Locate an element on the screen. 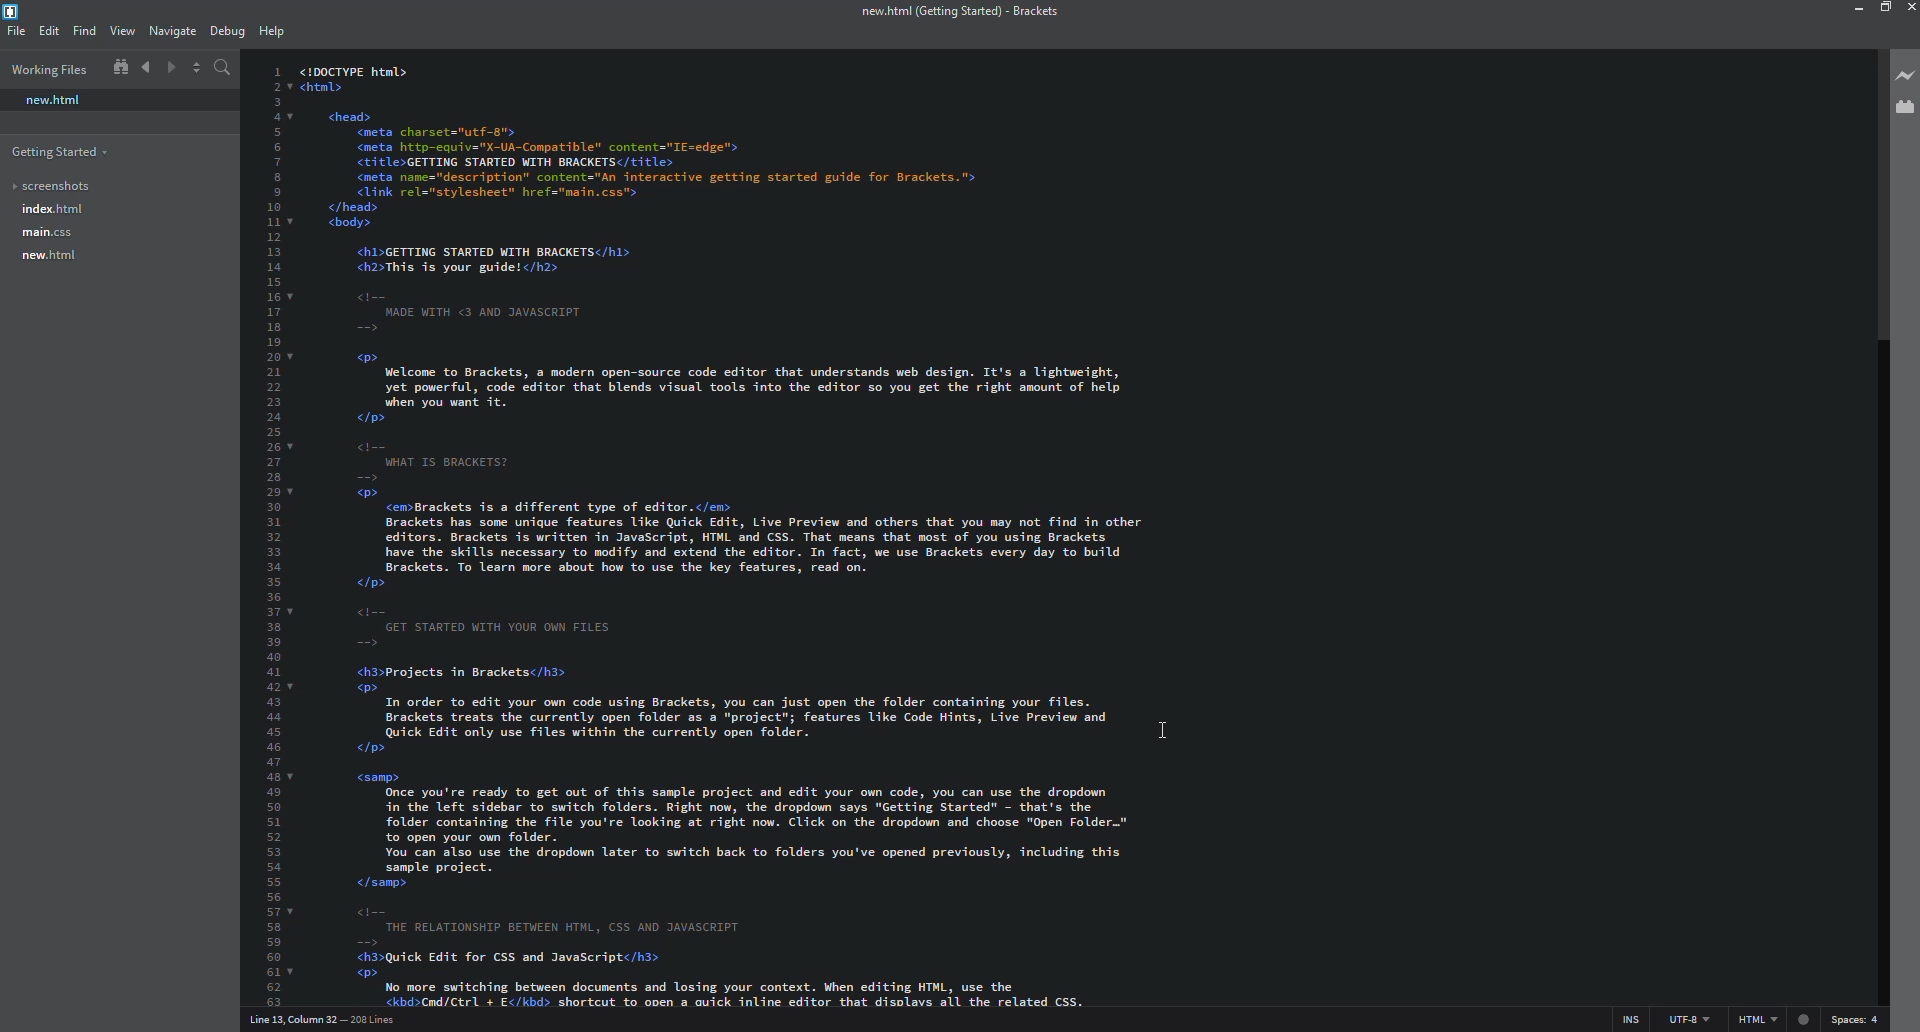 The width and height of the screenshot is (1920, 1032). brackets is located at coordinates (15, 12).